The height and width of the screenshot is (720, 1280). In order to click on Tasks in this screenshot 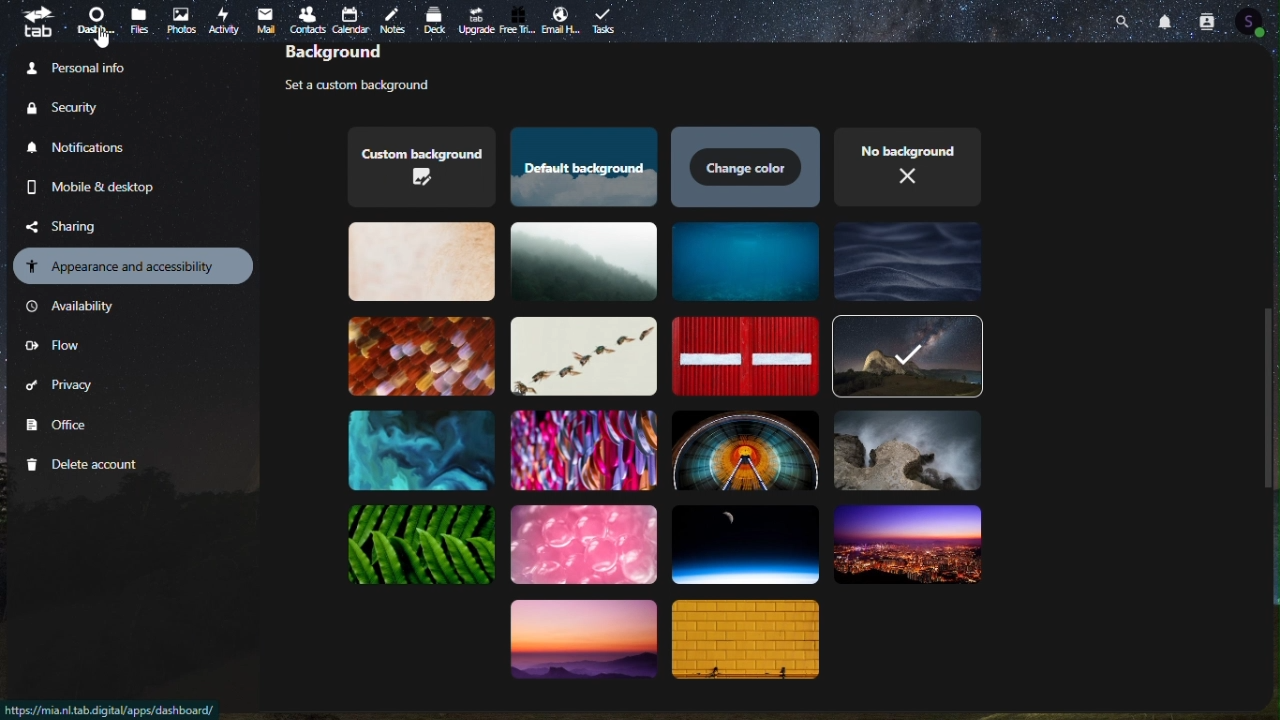, I will do `click(607, 19)`.